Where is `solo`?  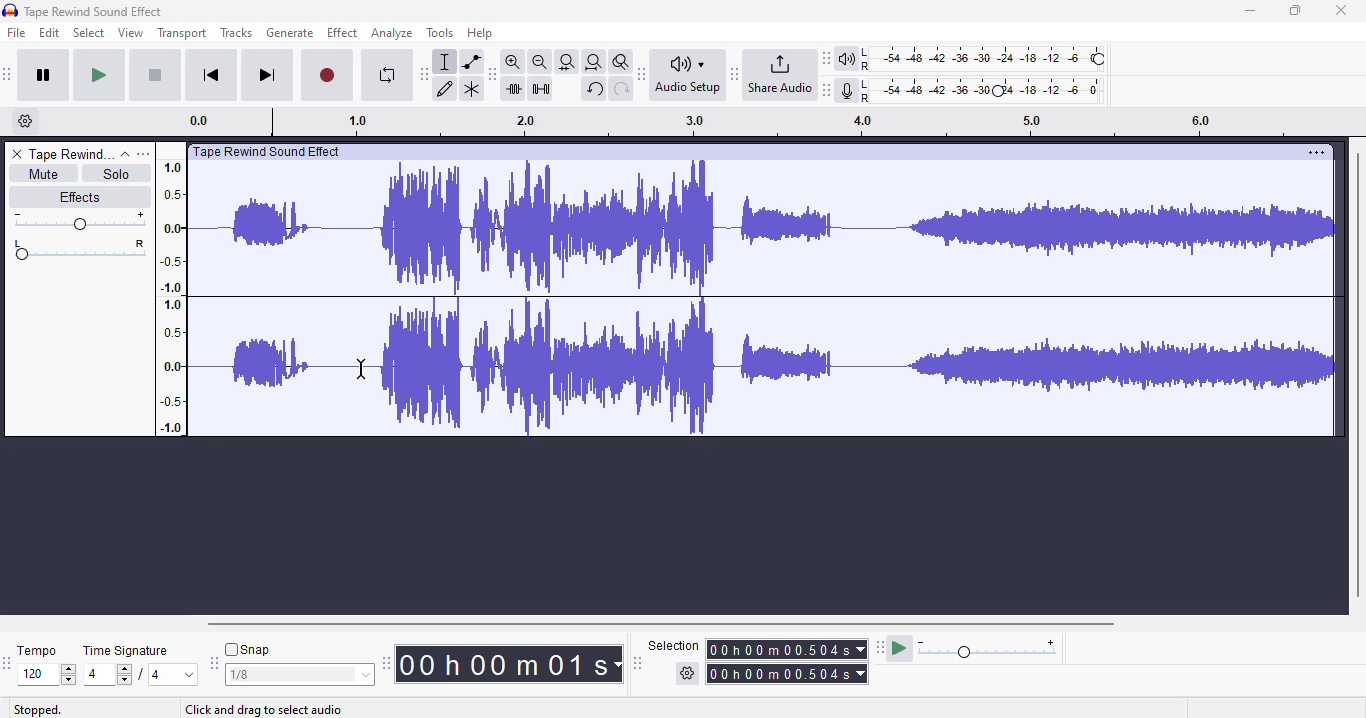
solo is located at coordinates (115, 174).